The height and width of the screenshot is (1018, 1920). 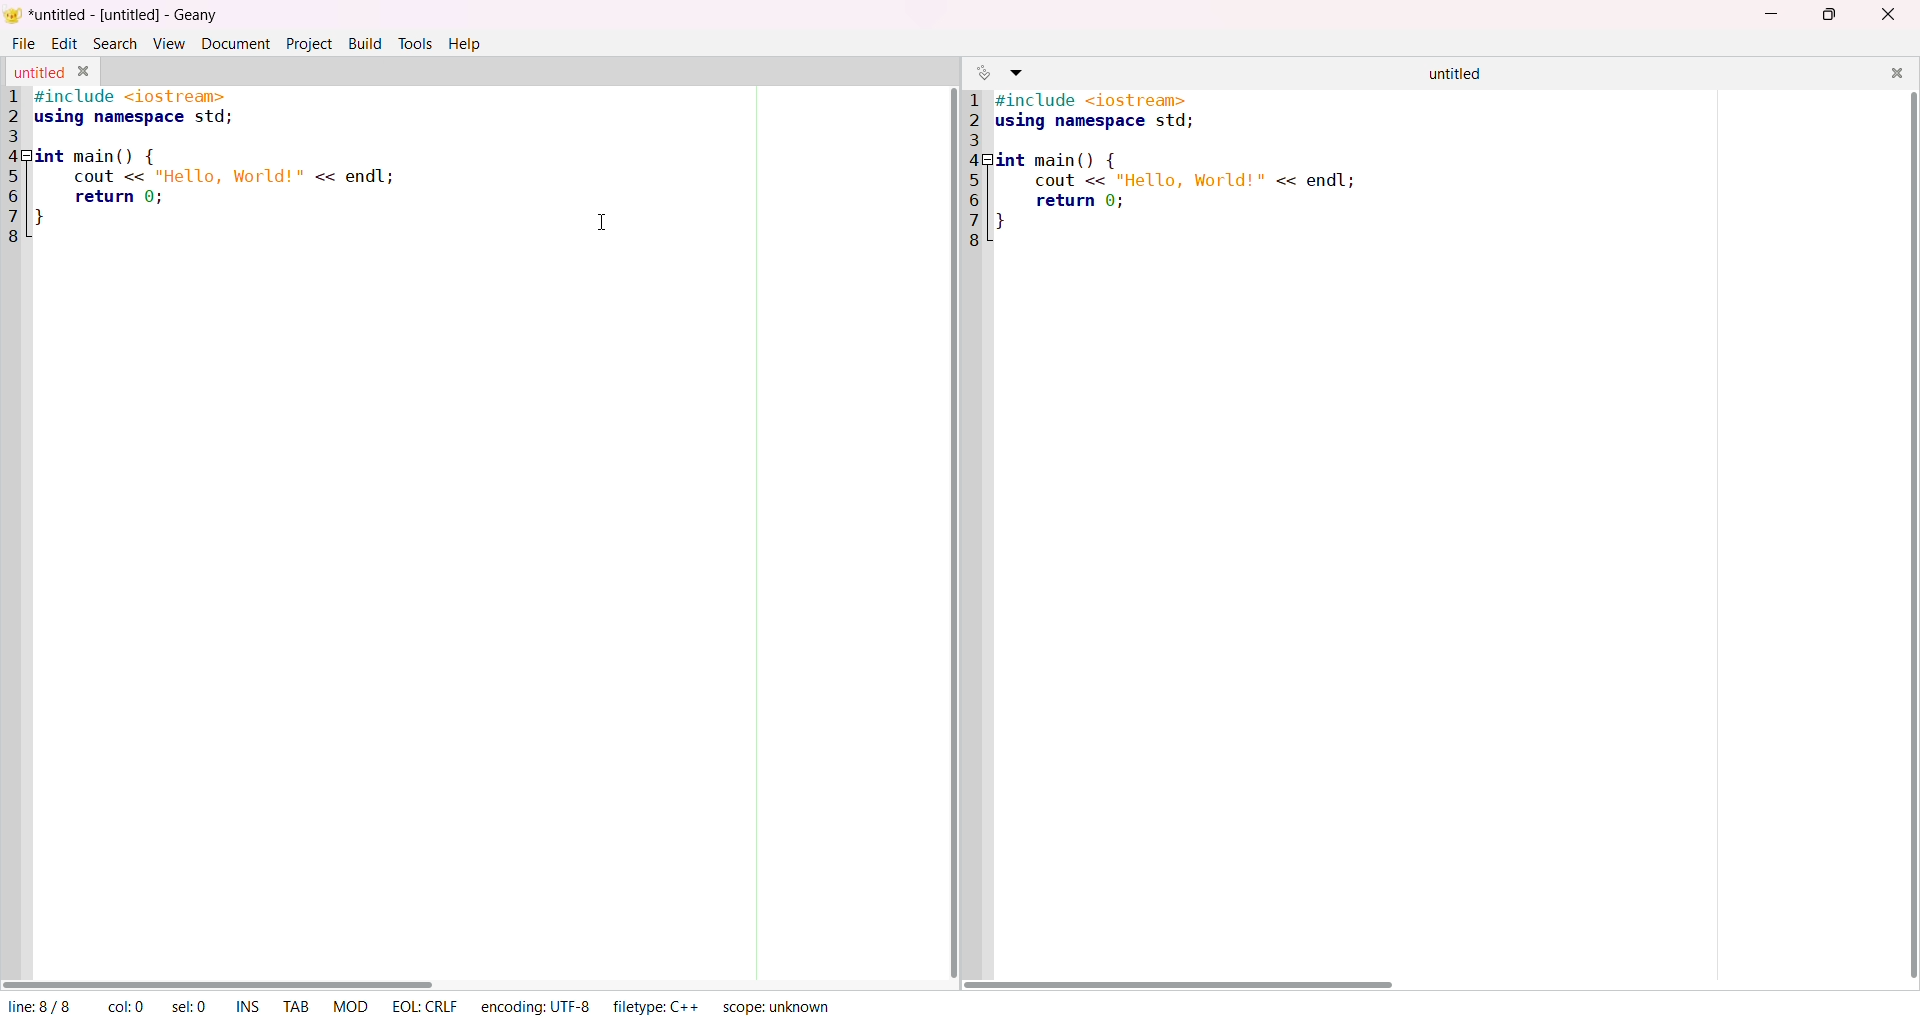 I want to click on minimize, so click(x=1767, y=16).